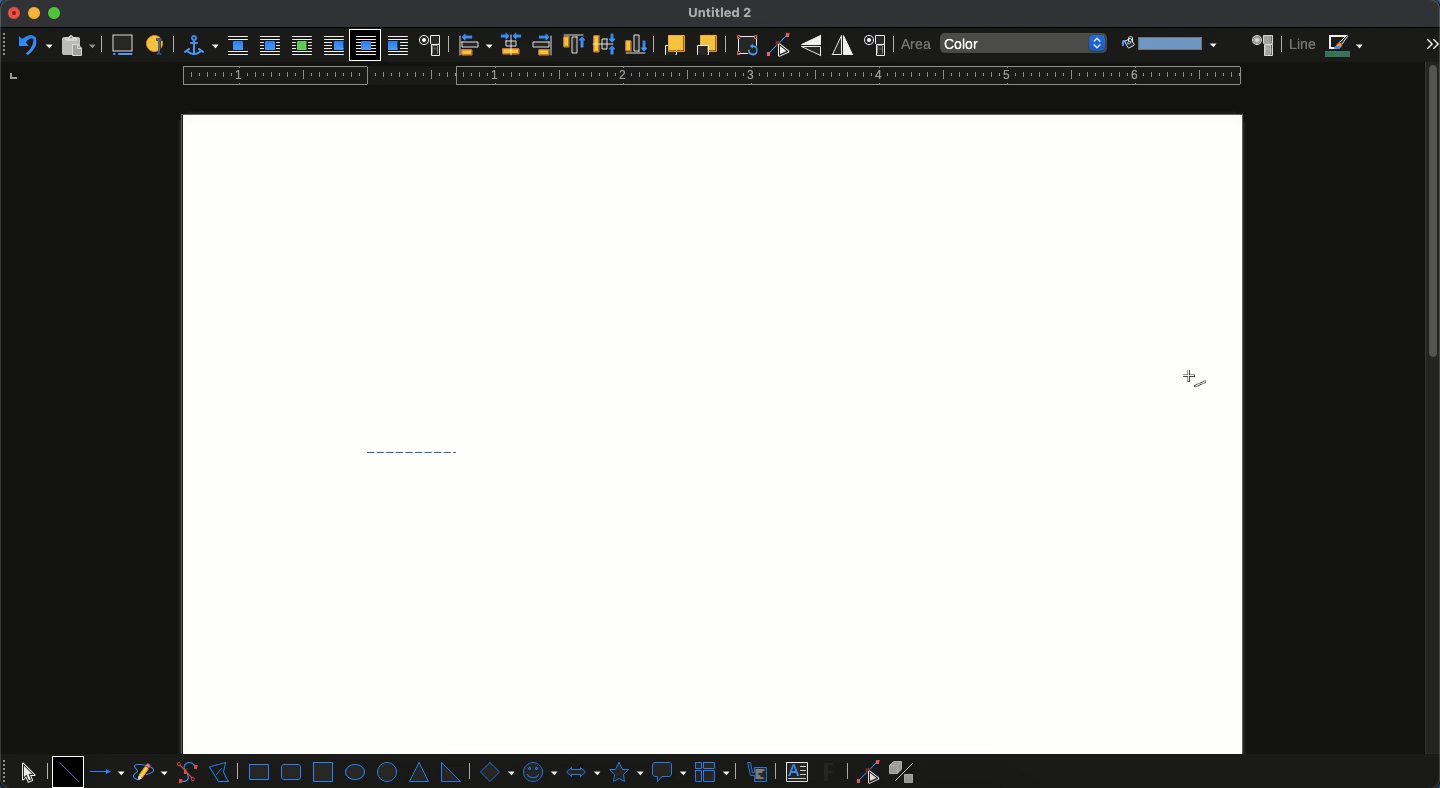 This screenshot has height=788, width=1440. What do you see at coordinates (34, 13) in the screenshot?
I see `minimize` at bounding box center [34, 13].